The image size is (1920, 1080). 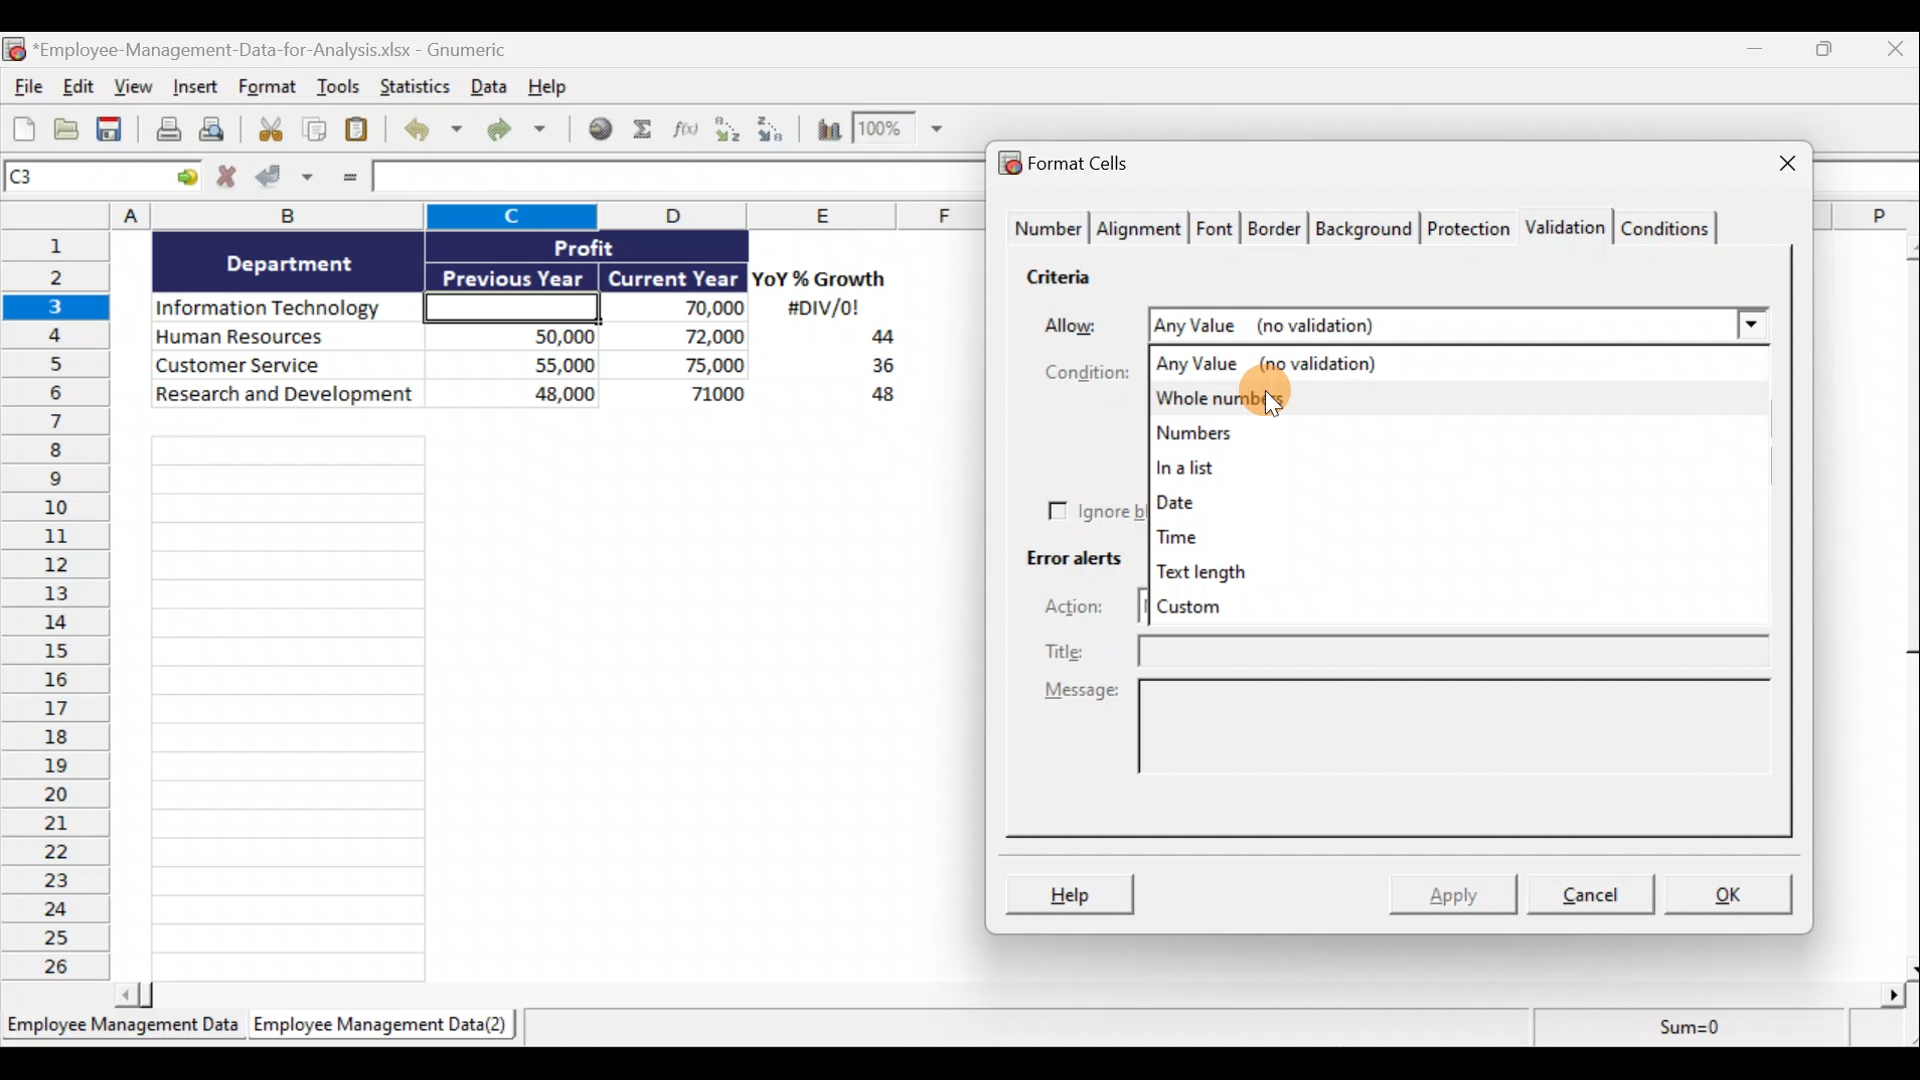 I want to click on Any value (no validation), so click(x=1463, y=361).